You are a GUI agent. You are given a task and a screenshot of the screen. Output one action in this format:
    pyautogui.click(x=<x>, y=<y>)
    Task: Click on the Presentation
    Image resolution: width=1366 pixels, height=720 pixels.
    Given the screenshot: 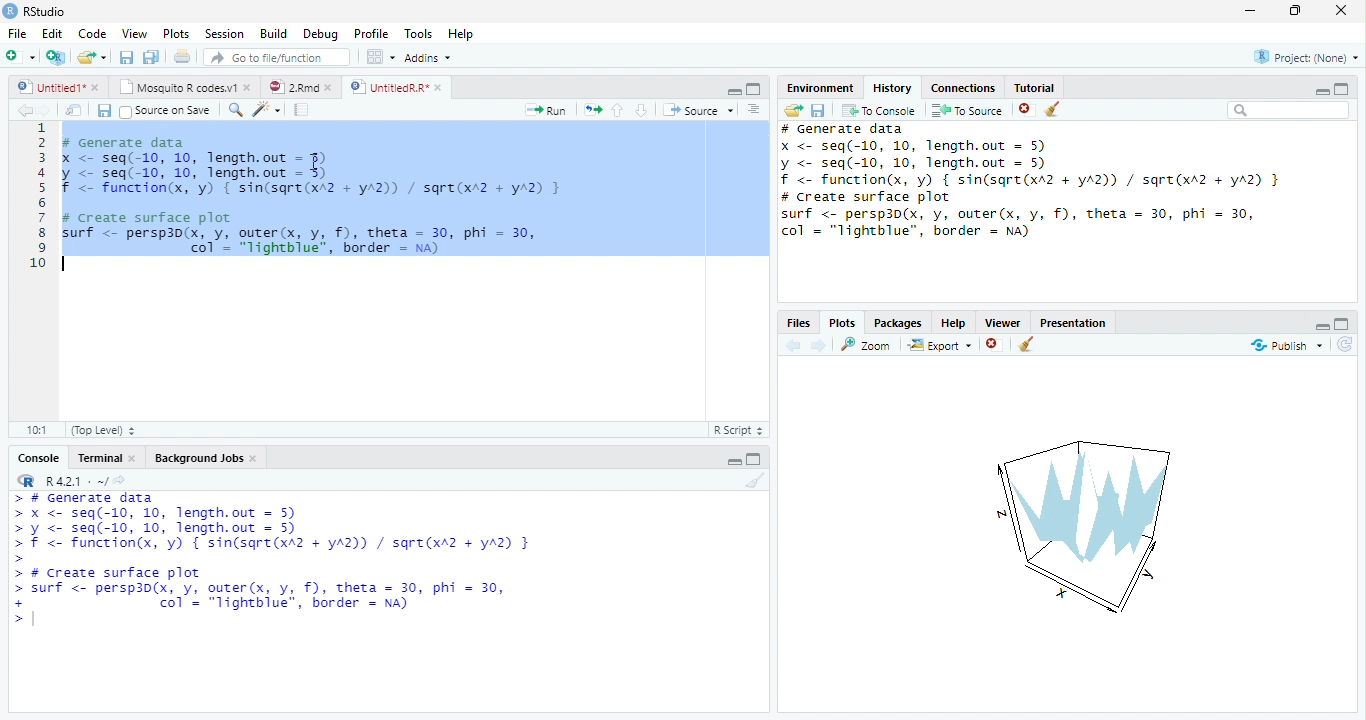 What is the action you would take?
    pyautogui.click(x=1073, y=322)
    